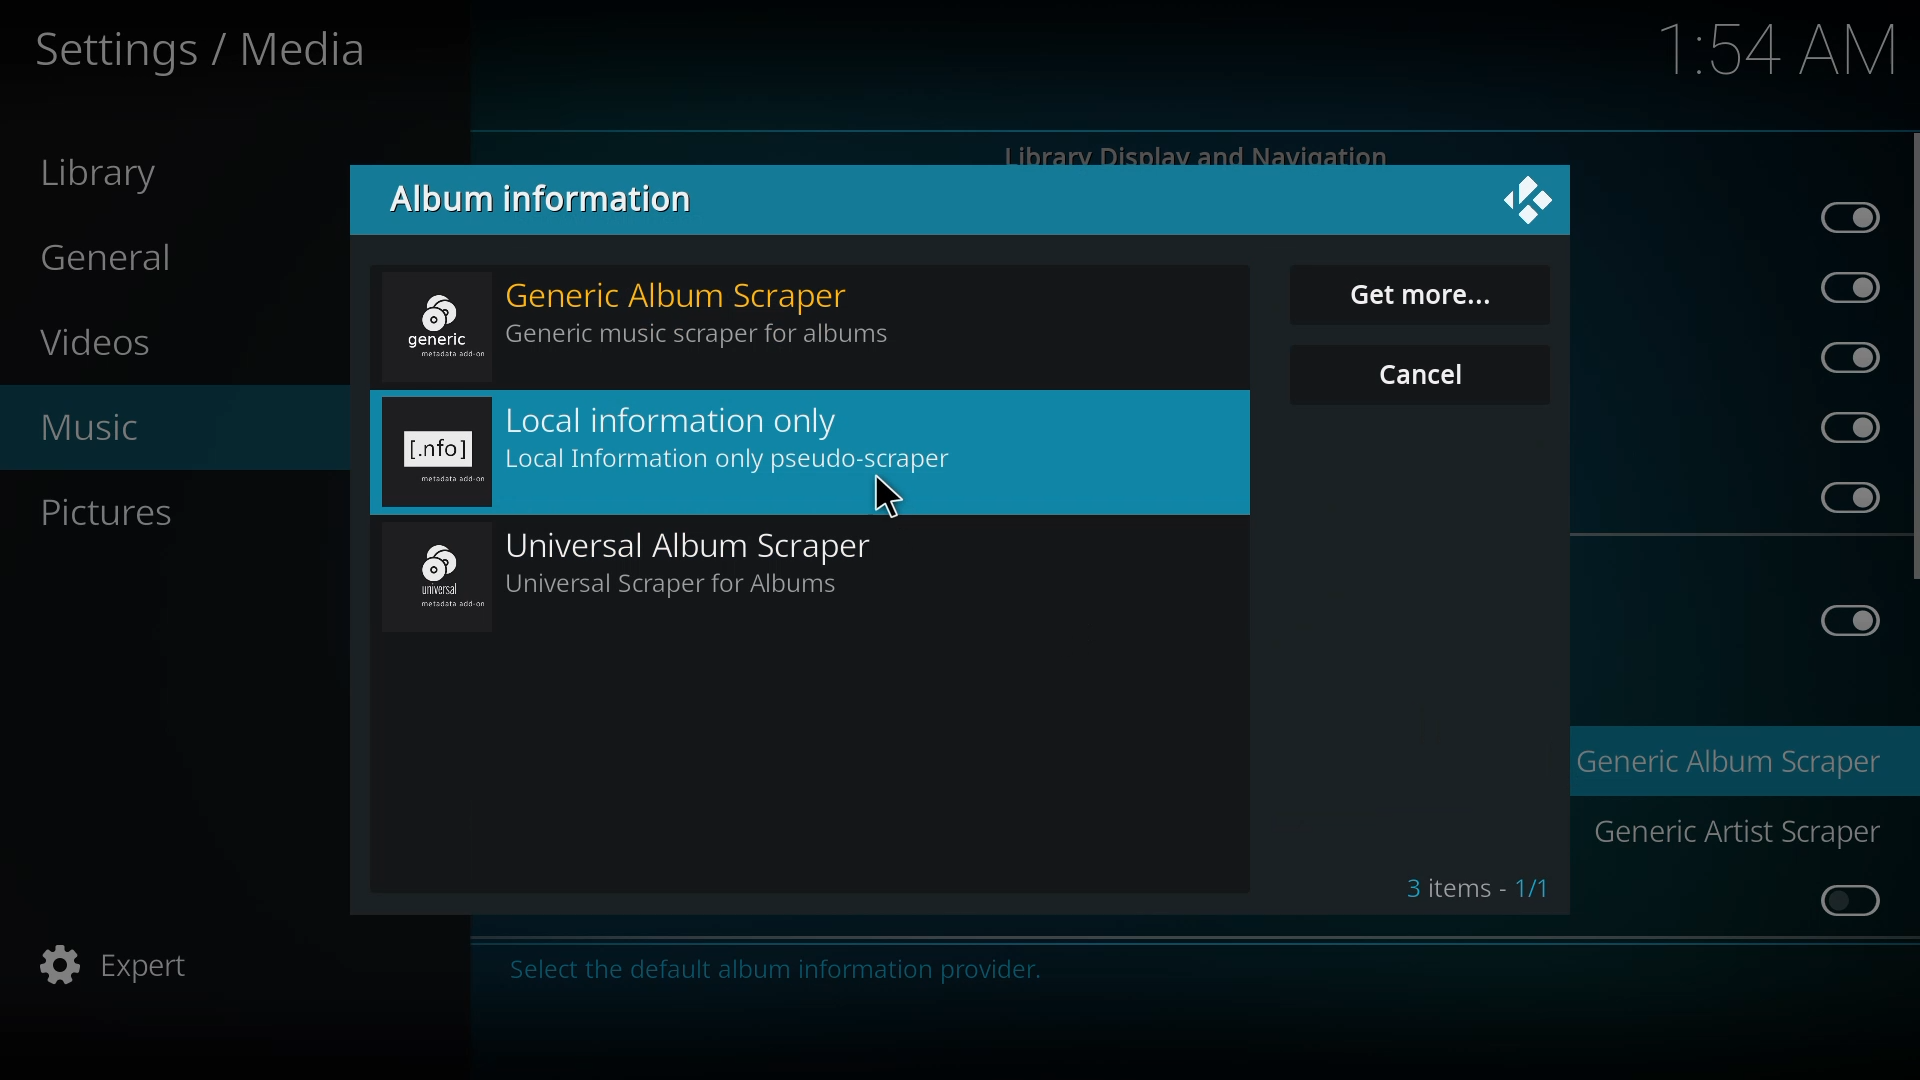  What do you see at coordinates (664, 575) in the screenshot?
I see `universal album scraper` at bounding box center [664, 575].